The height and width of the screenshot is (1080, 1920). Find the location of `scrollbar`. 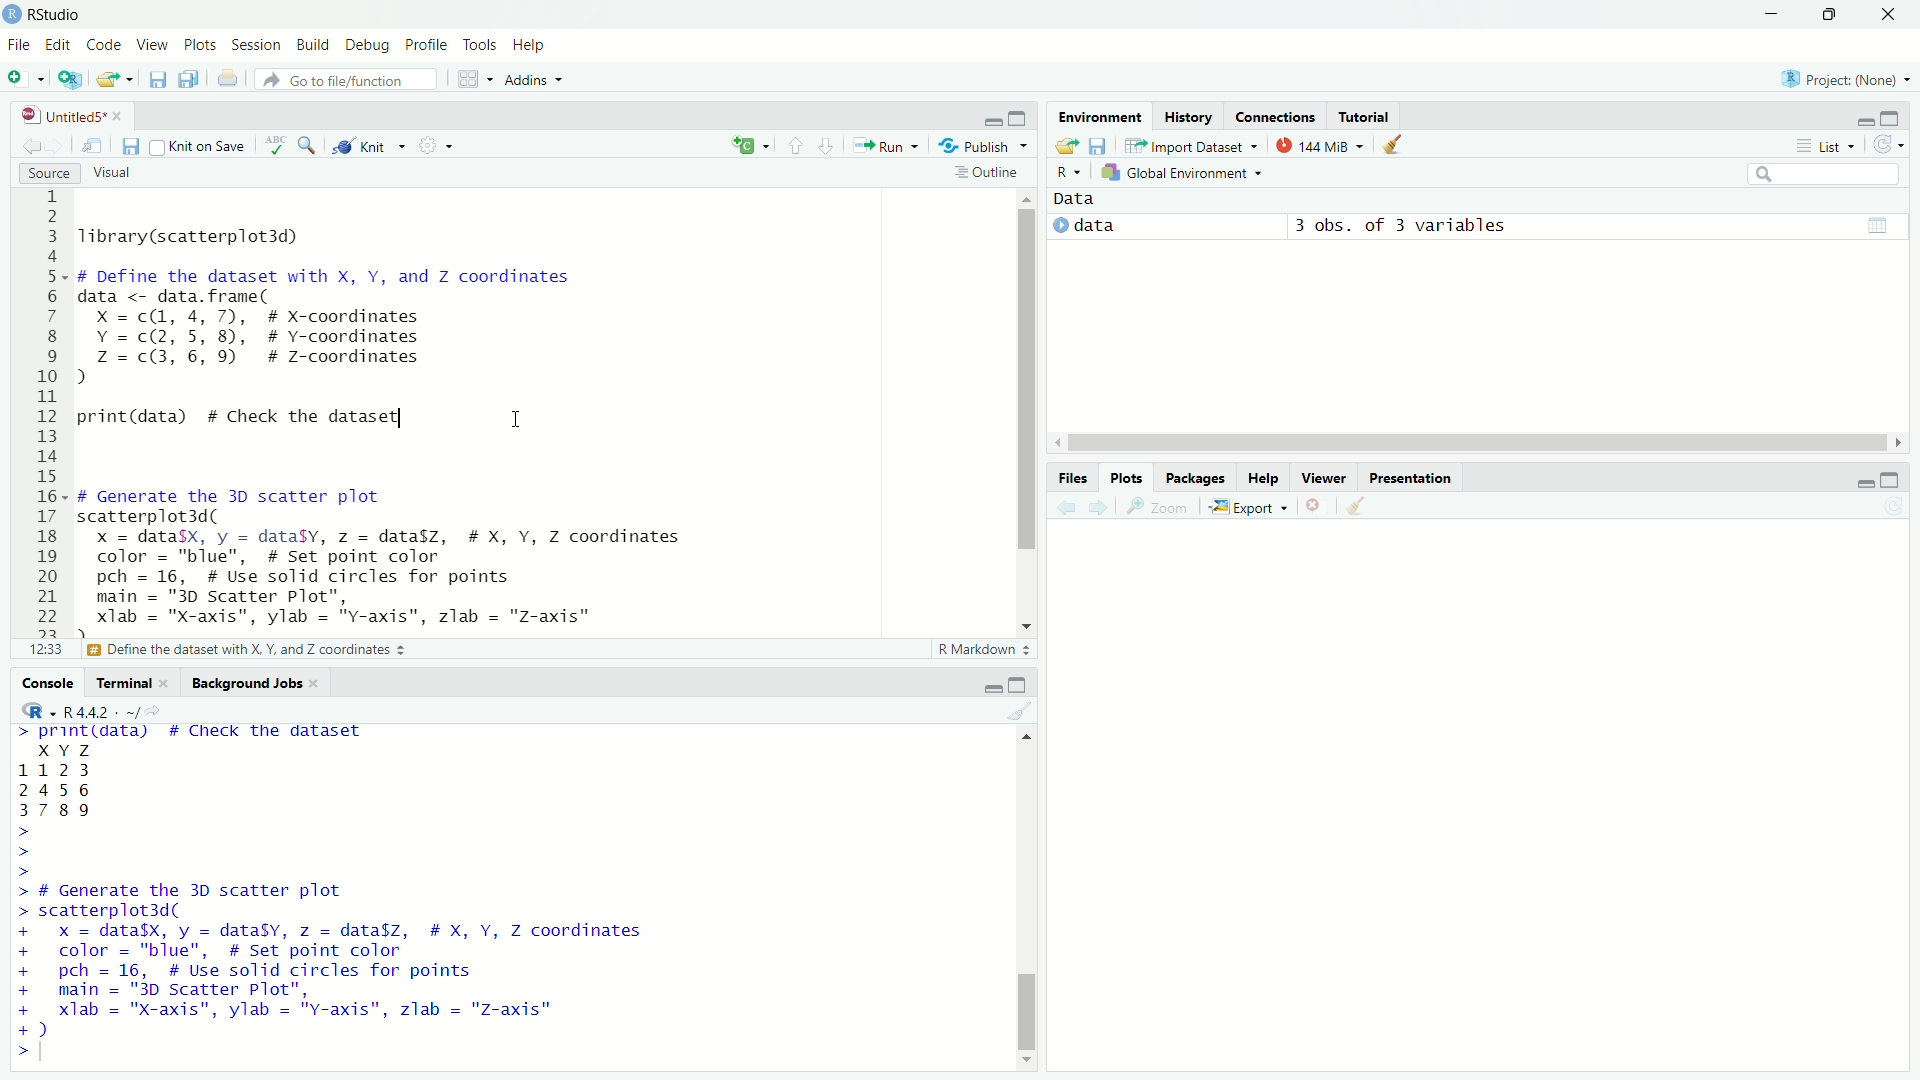

scrollbar is located at coordinates (1475, 442).